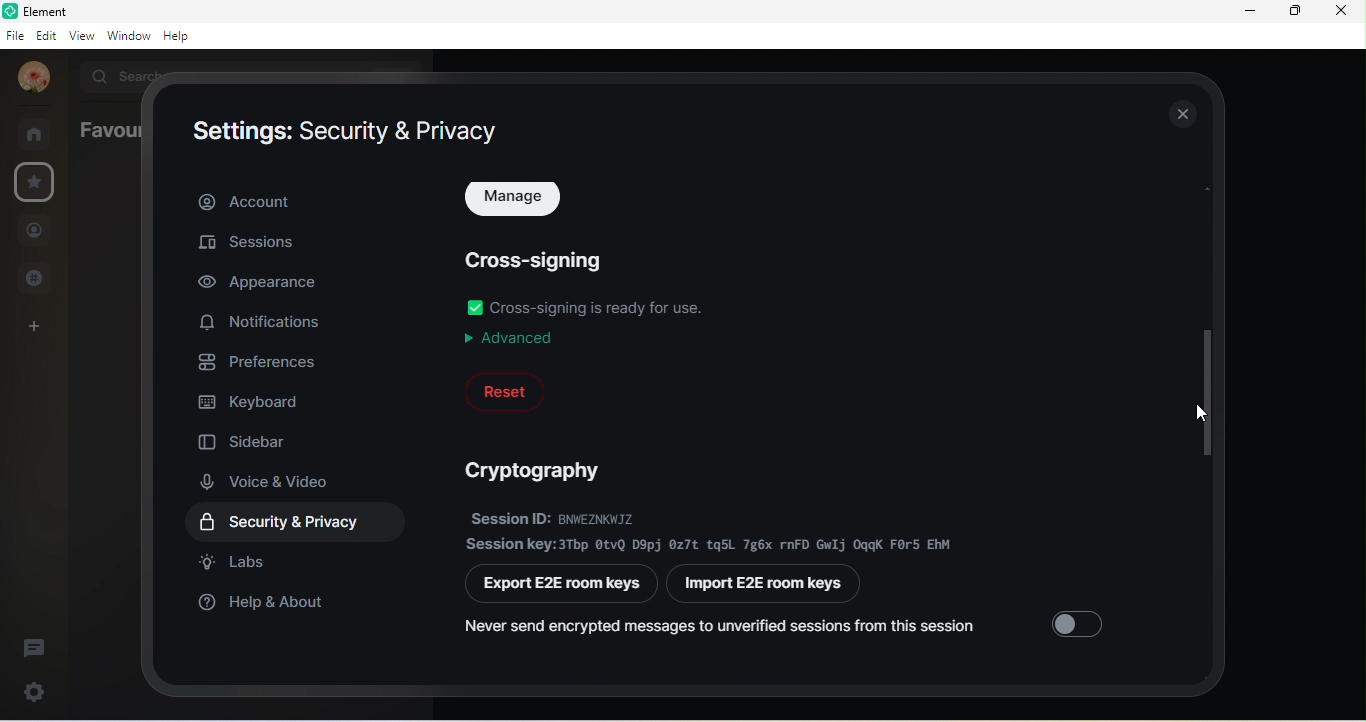 This screenshot has height=722, width=1366. What do you see at coordinates (40, 134) in the screenshot?
I see `home` at bounding box center [40, 134].